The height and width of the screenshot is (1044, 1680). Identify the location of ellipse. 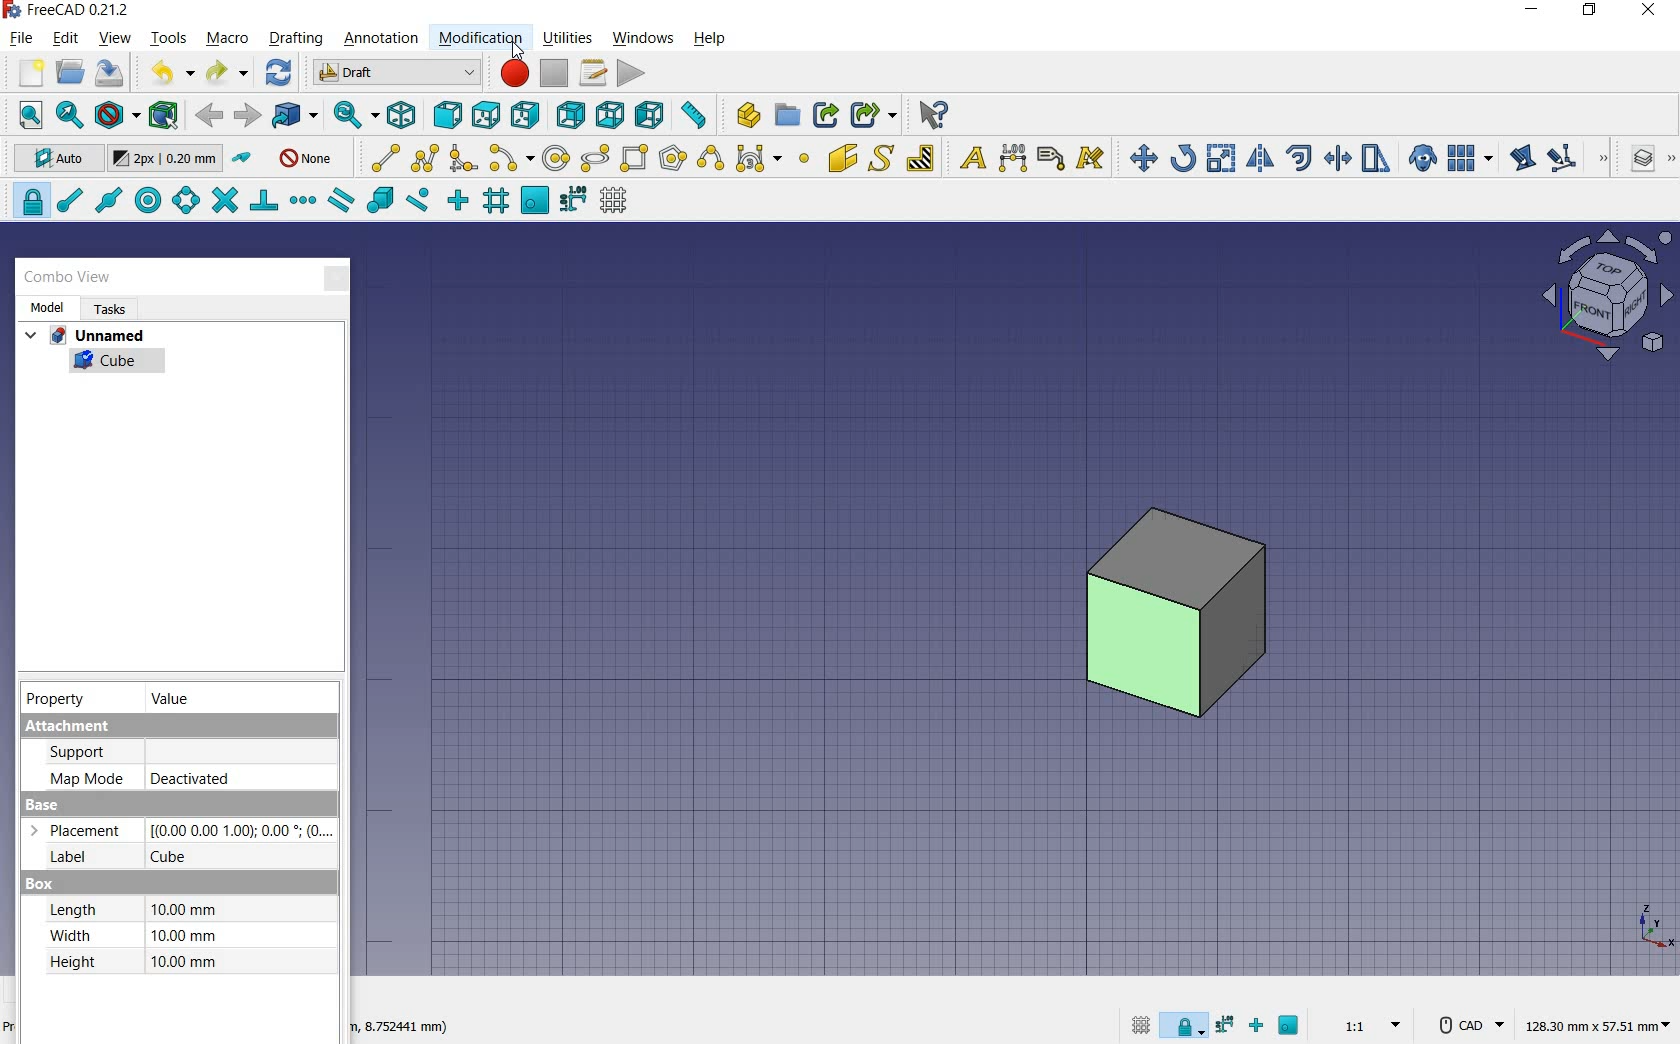
(596, 159).